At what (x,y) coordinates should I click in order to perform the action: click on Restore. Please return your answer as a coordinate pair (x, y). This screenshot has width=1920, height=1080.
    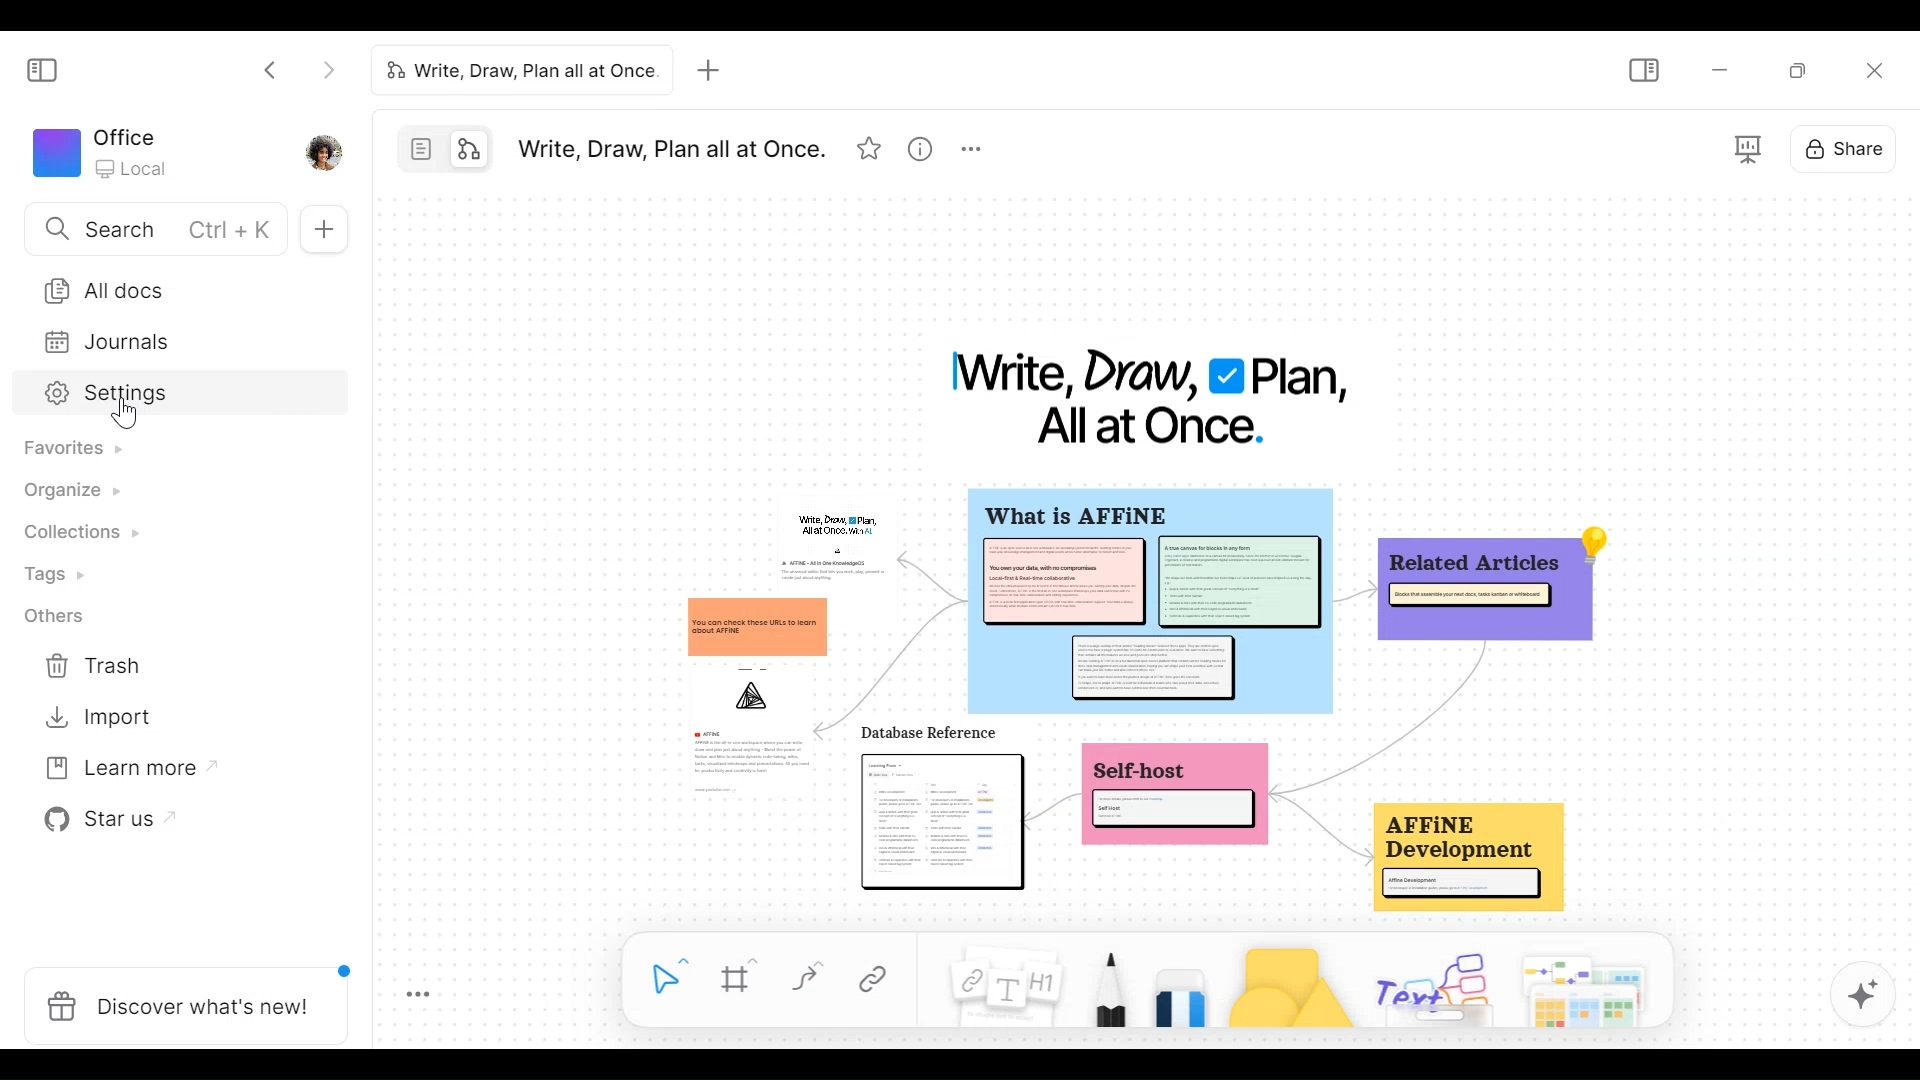
    Looking at the image, I should click on (1799, 67).